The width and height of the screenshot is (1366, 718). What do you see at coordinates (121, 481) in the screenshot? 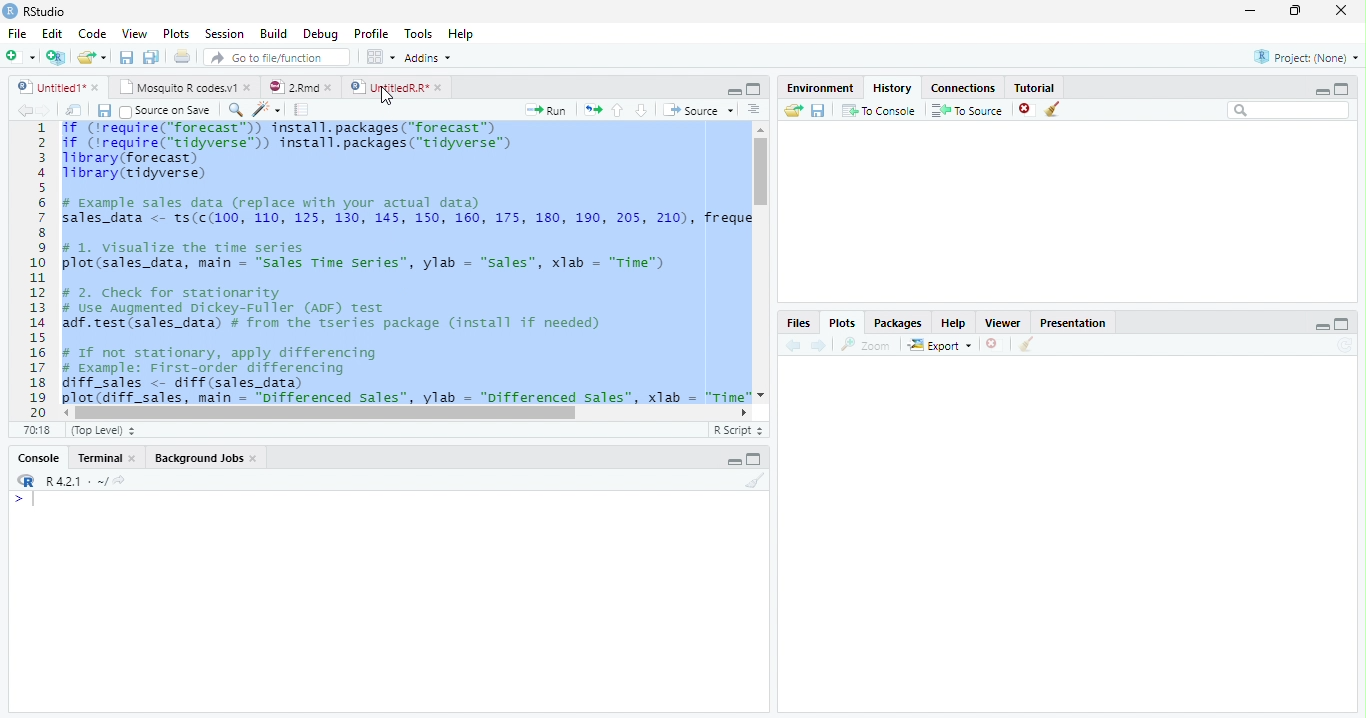
I see `View current directory` at bounding box center [121, 481].